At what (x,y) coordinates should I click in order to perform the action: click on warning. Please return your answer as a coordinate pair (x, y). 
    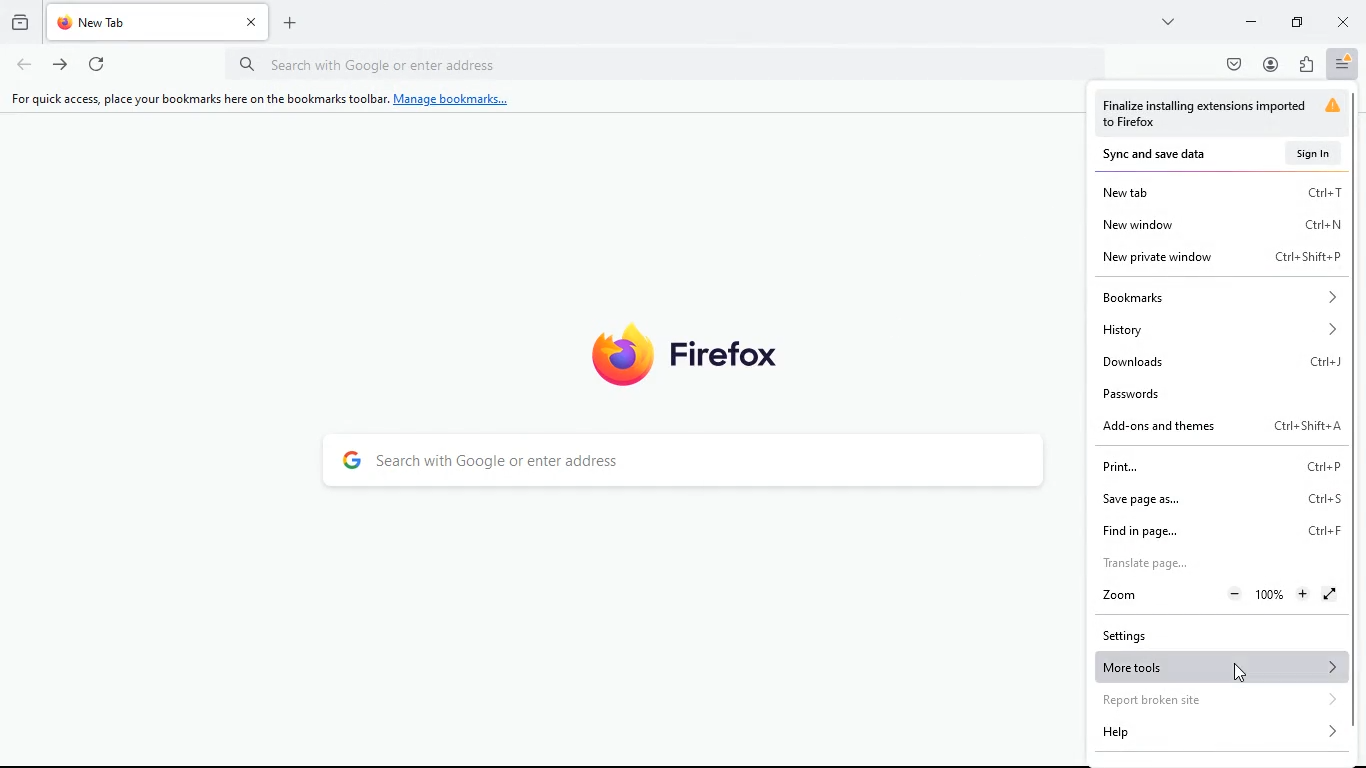
    Looking at the image, I should click on (1223, 114).